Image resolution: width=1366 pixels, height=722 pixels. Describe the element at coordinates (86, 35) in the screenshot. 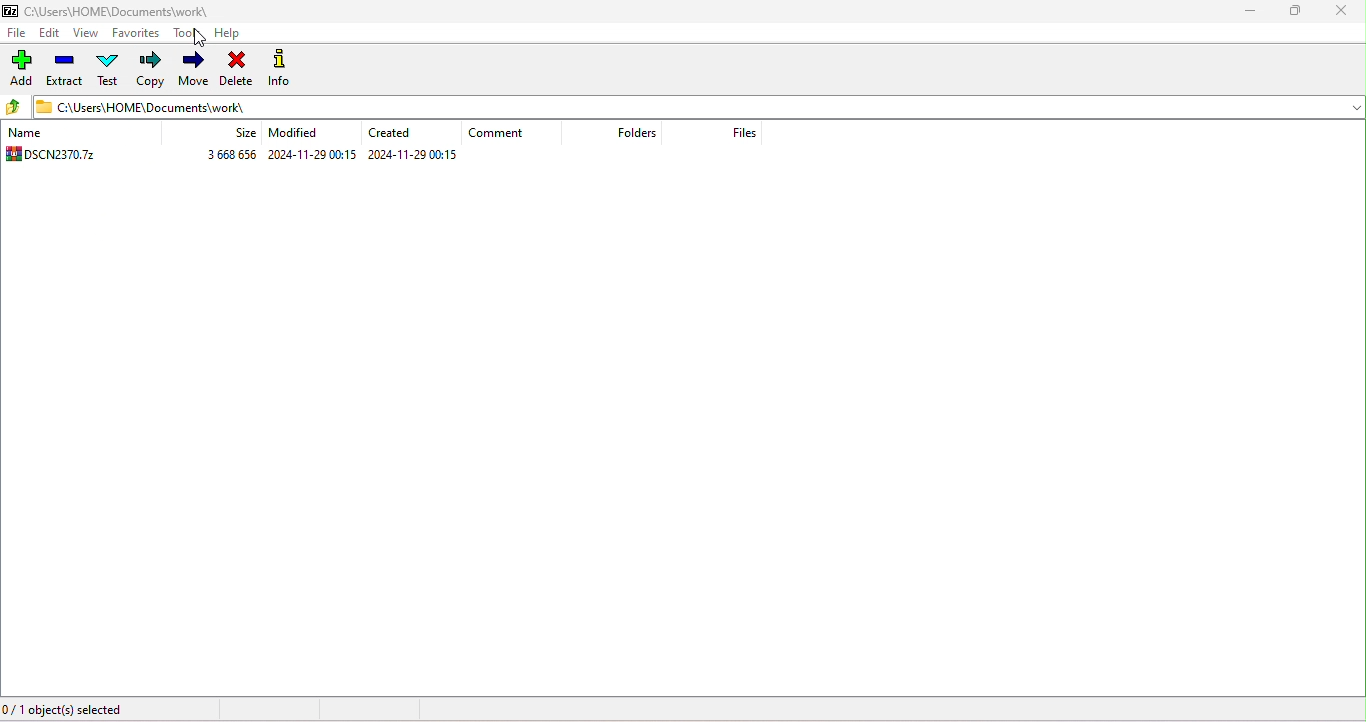

I see `view` at that location.